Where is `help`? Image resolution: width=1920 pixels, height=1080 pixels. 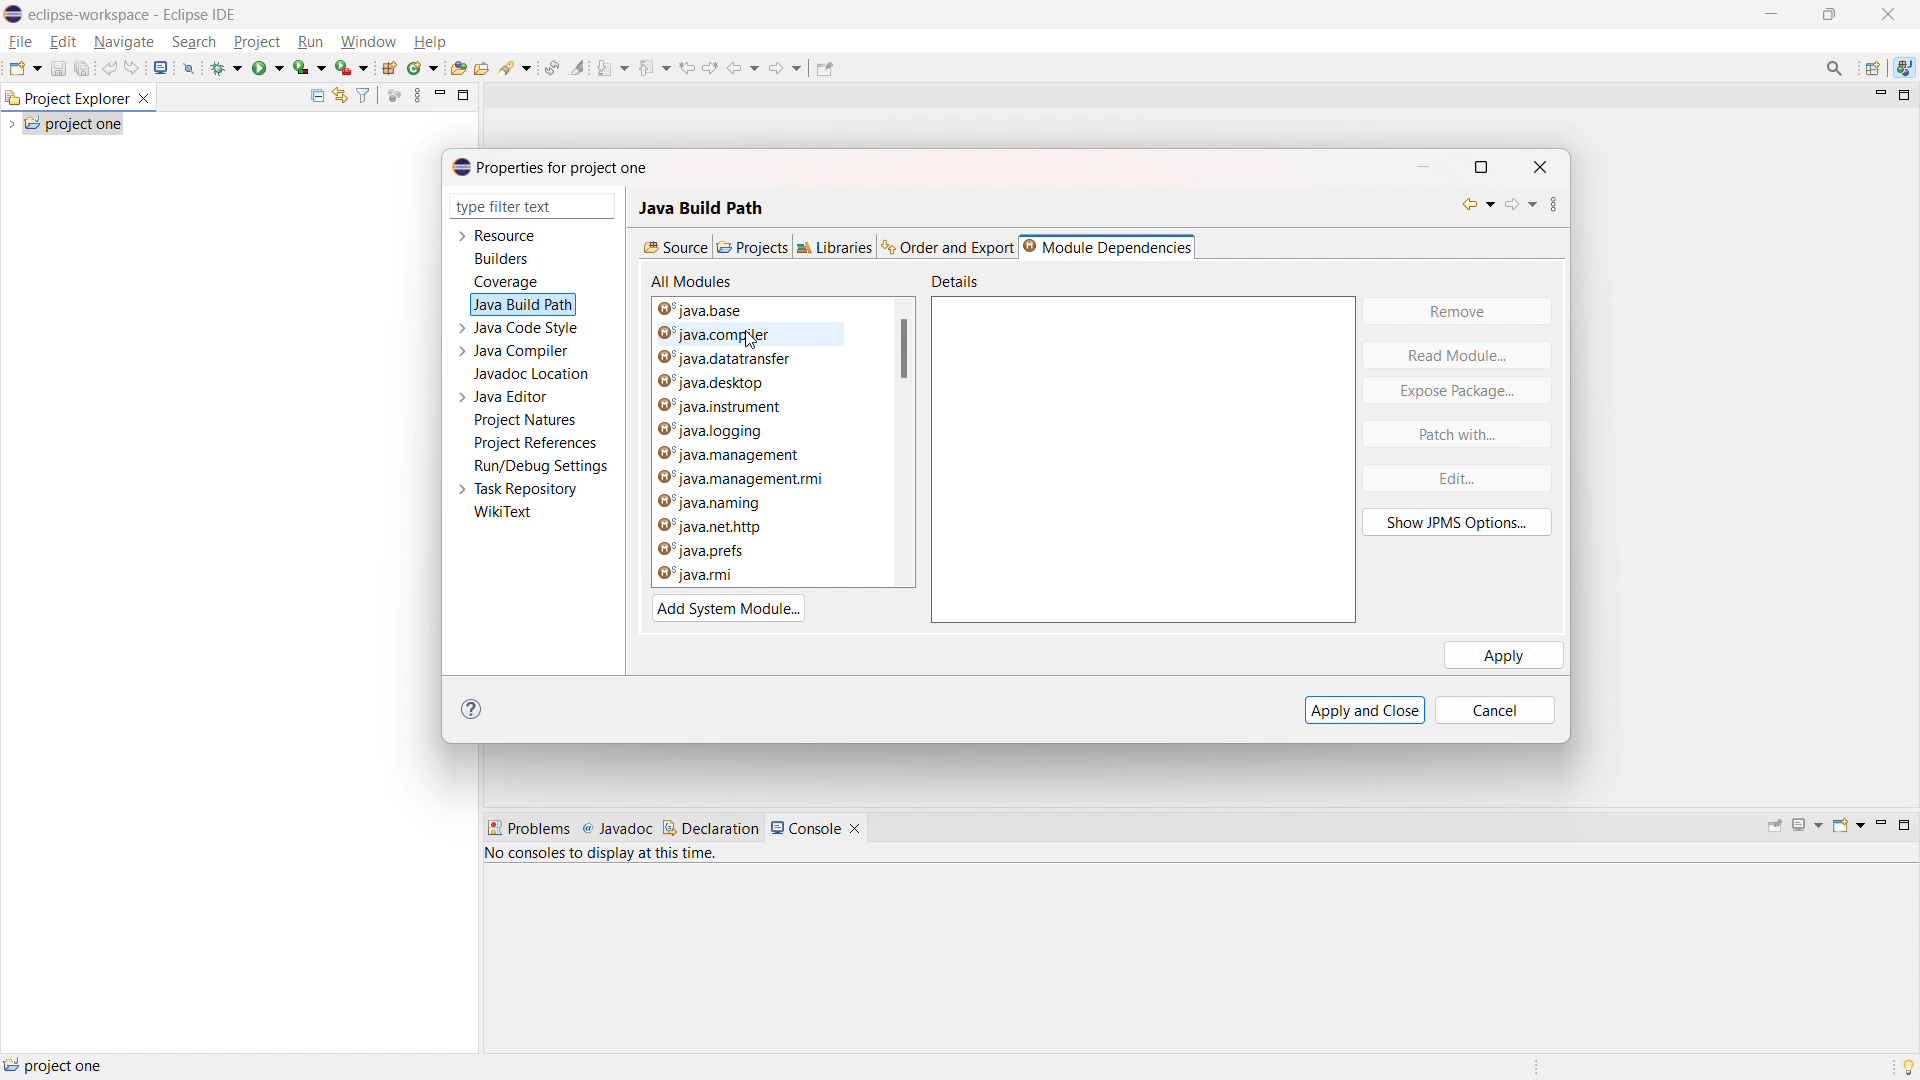
help is located at coordinates (476, 710).